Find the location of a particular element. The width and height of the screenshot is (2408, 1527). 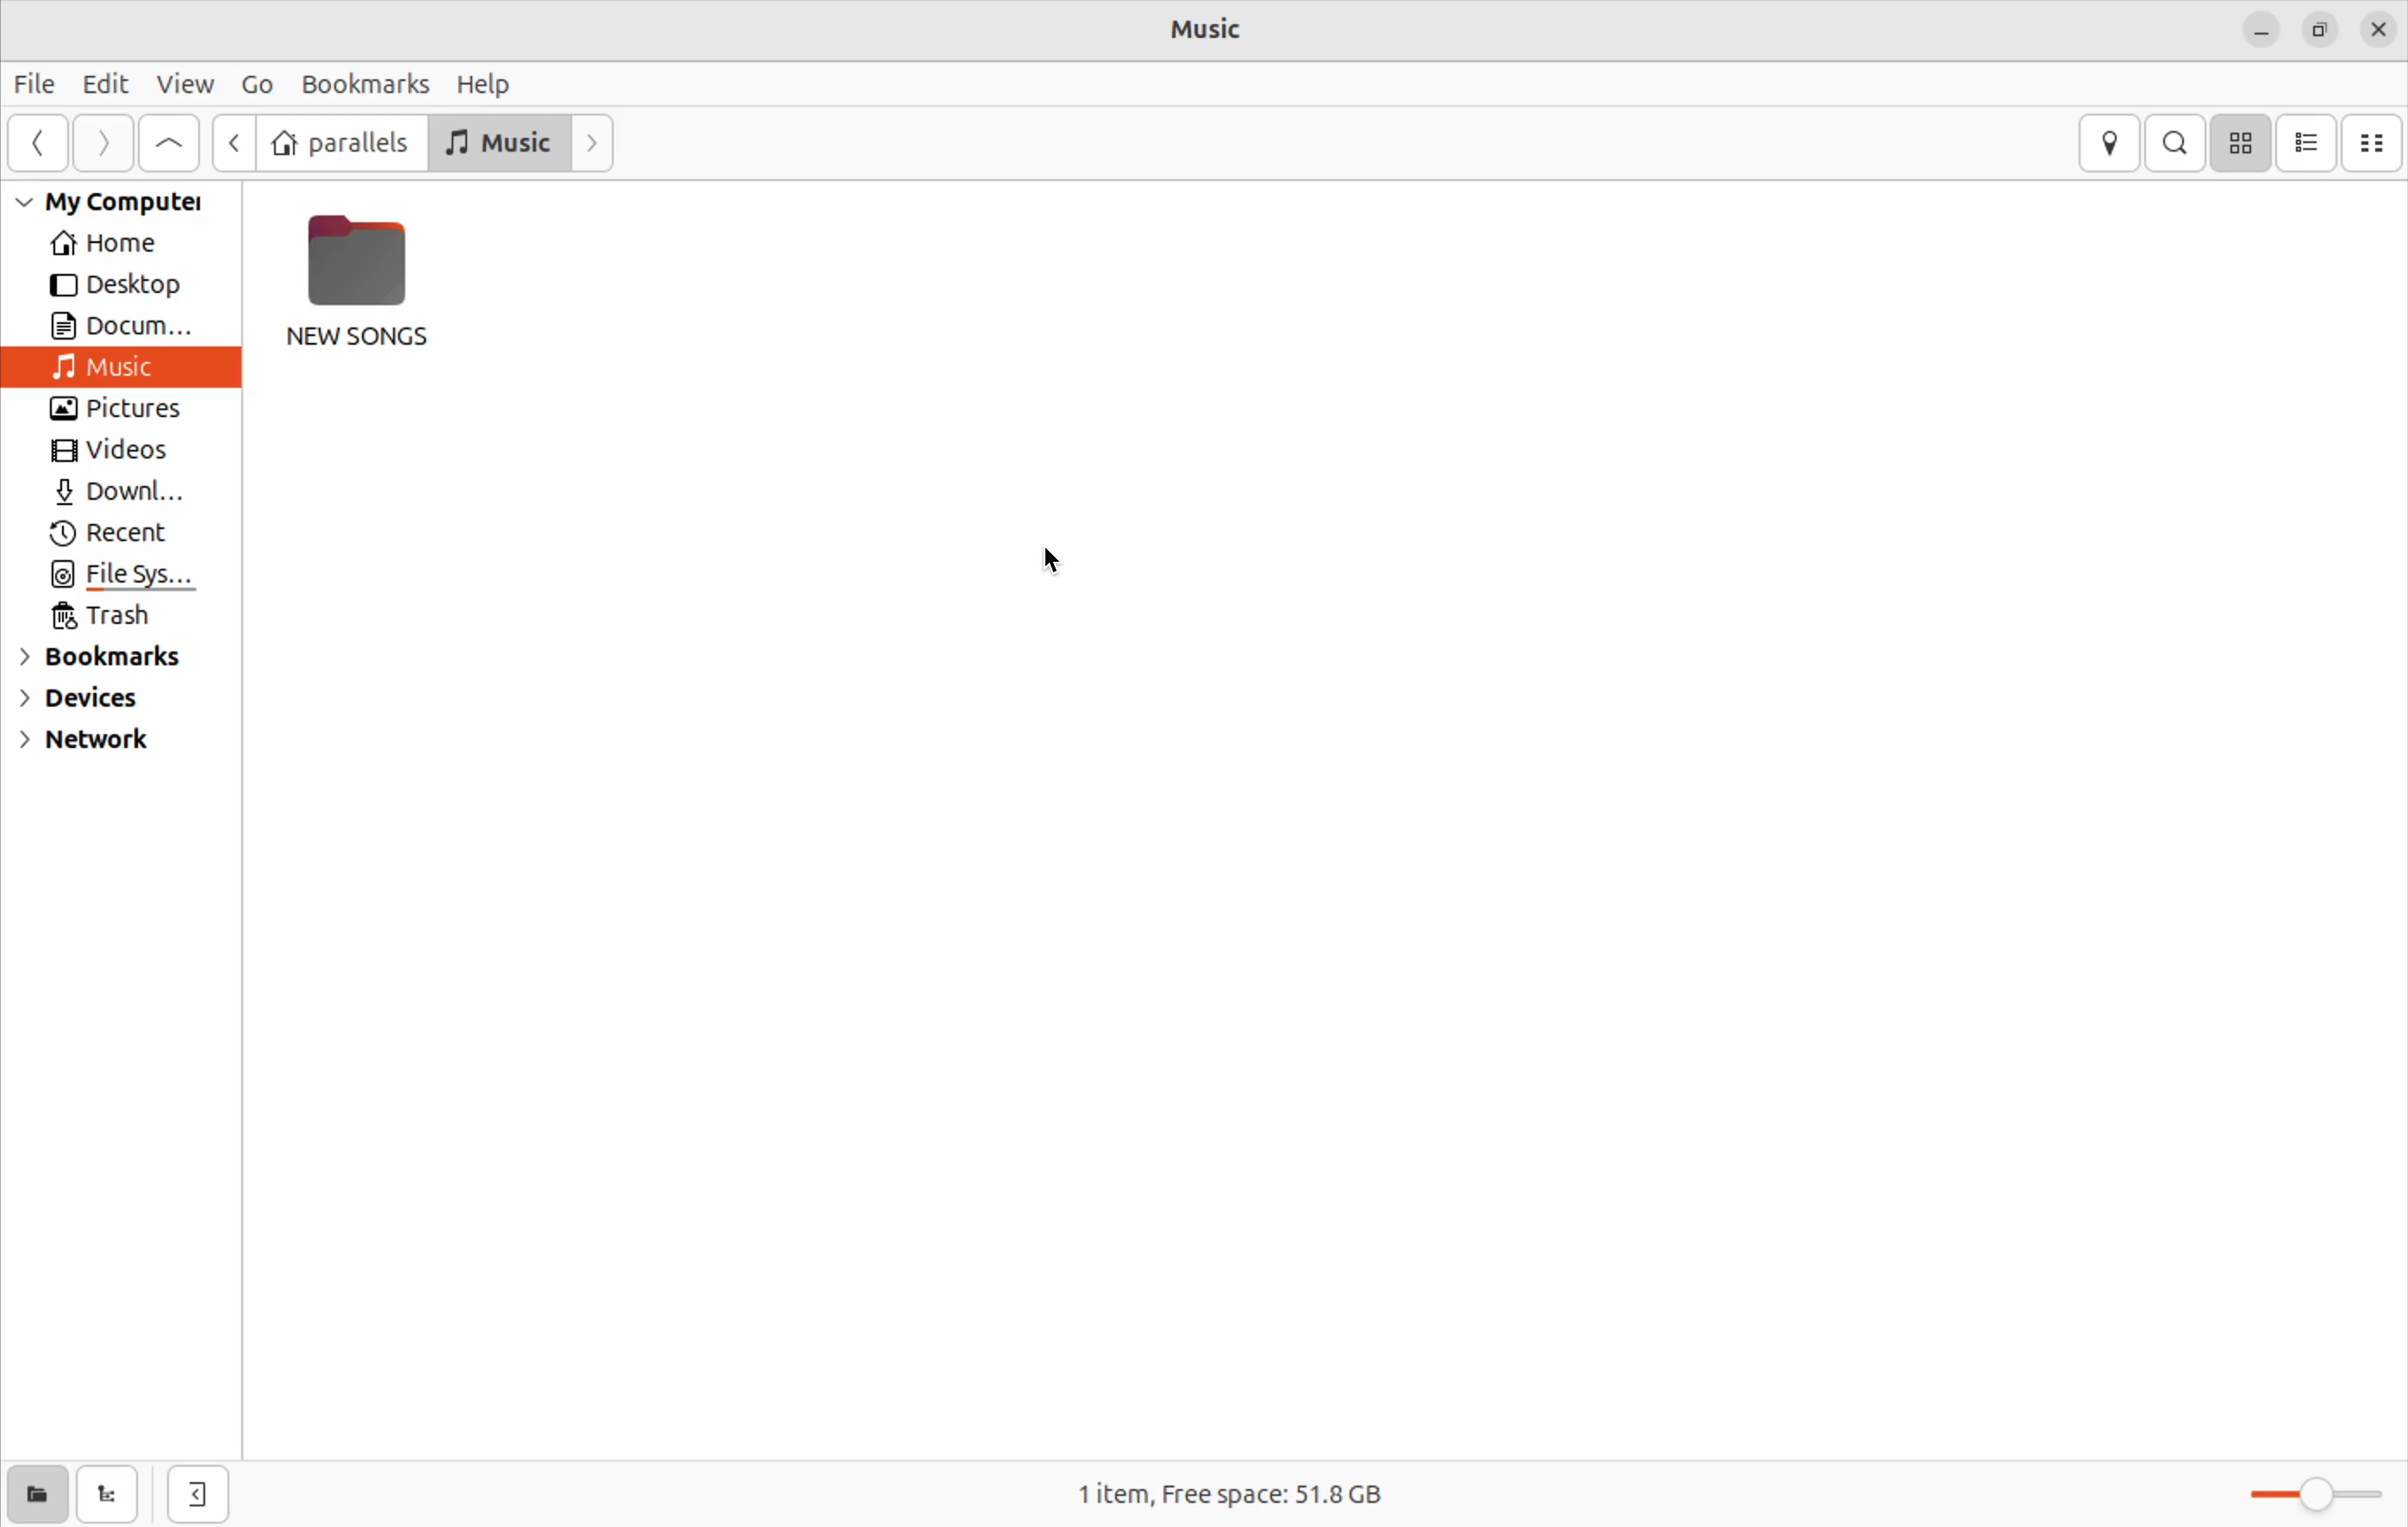

resize is located at coordinates (2323, 25).